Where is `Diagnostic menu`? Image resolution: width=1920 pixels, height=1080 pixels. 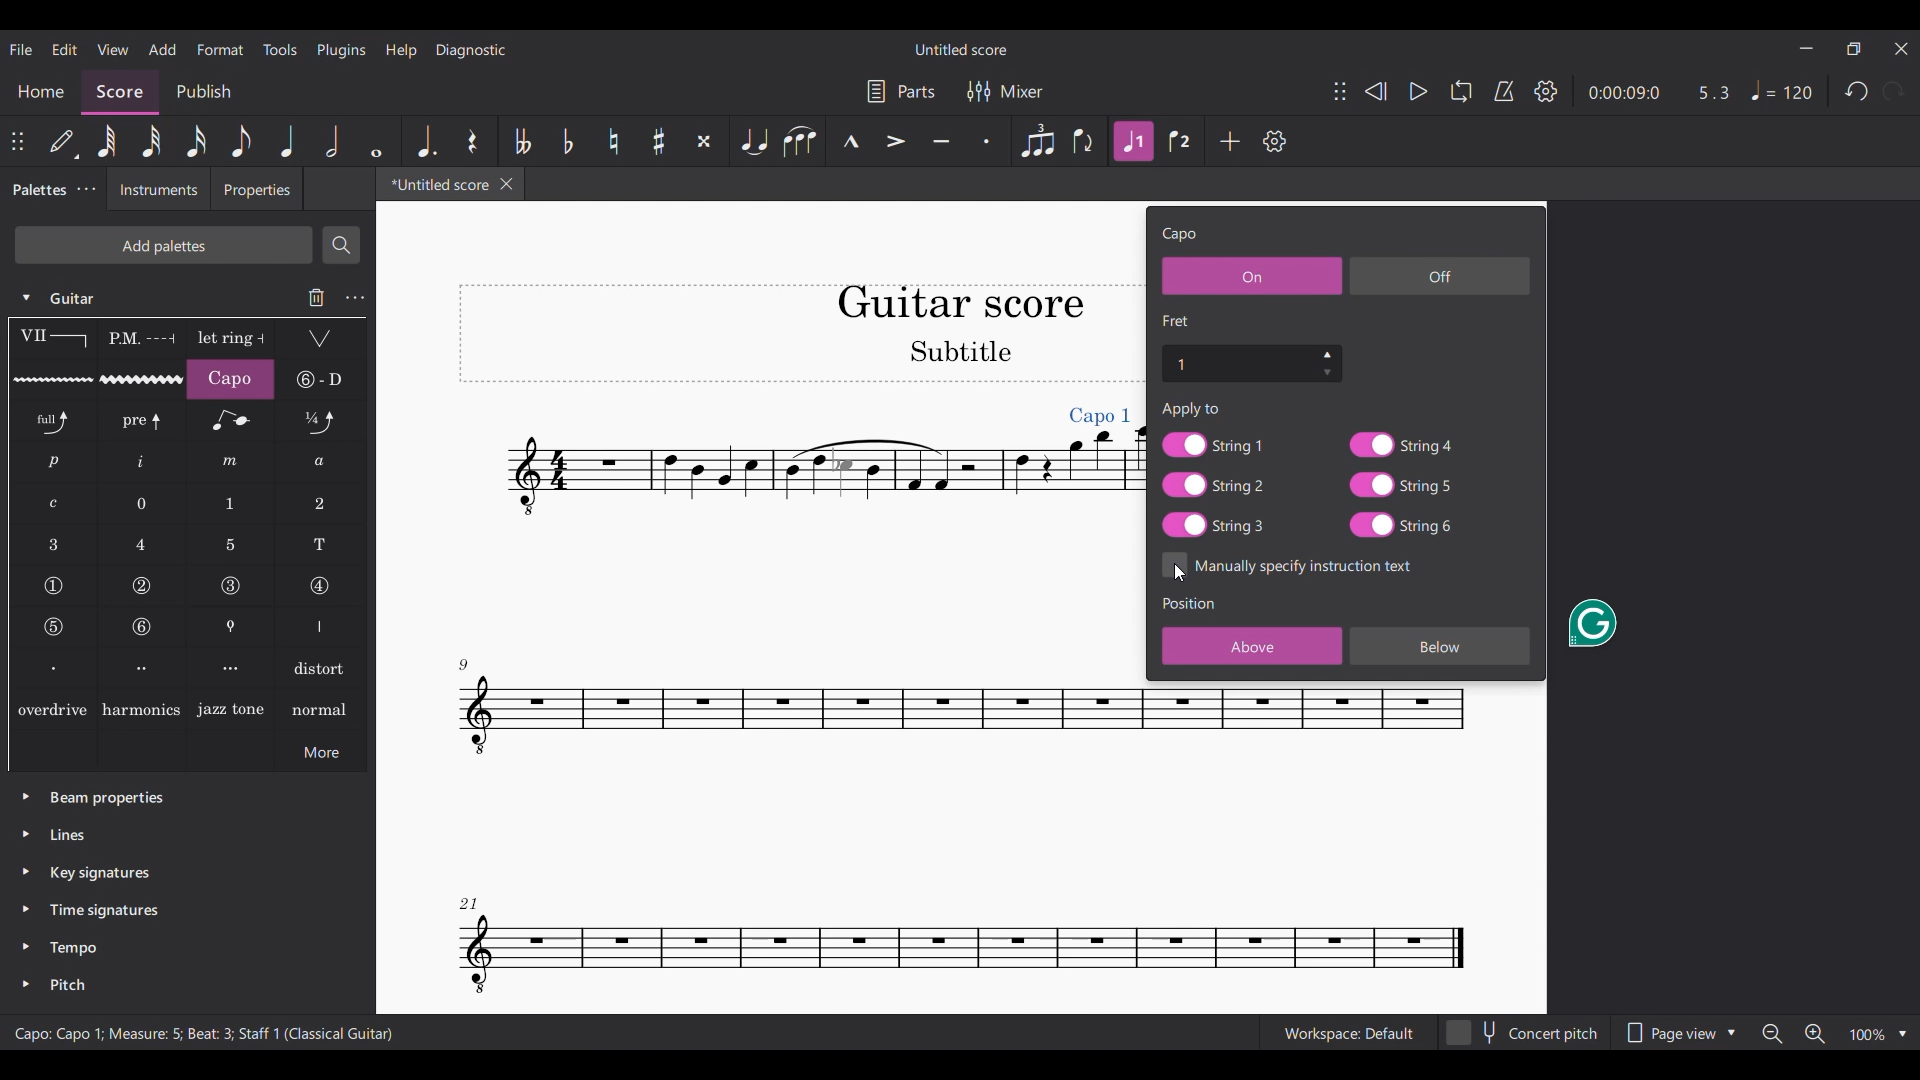
Diagnostic menu is located at coordinates (471, 51).